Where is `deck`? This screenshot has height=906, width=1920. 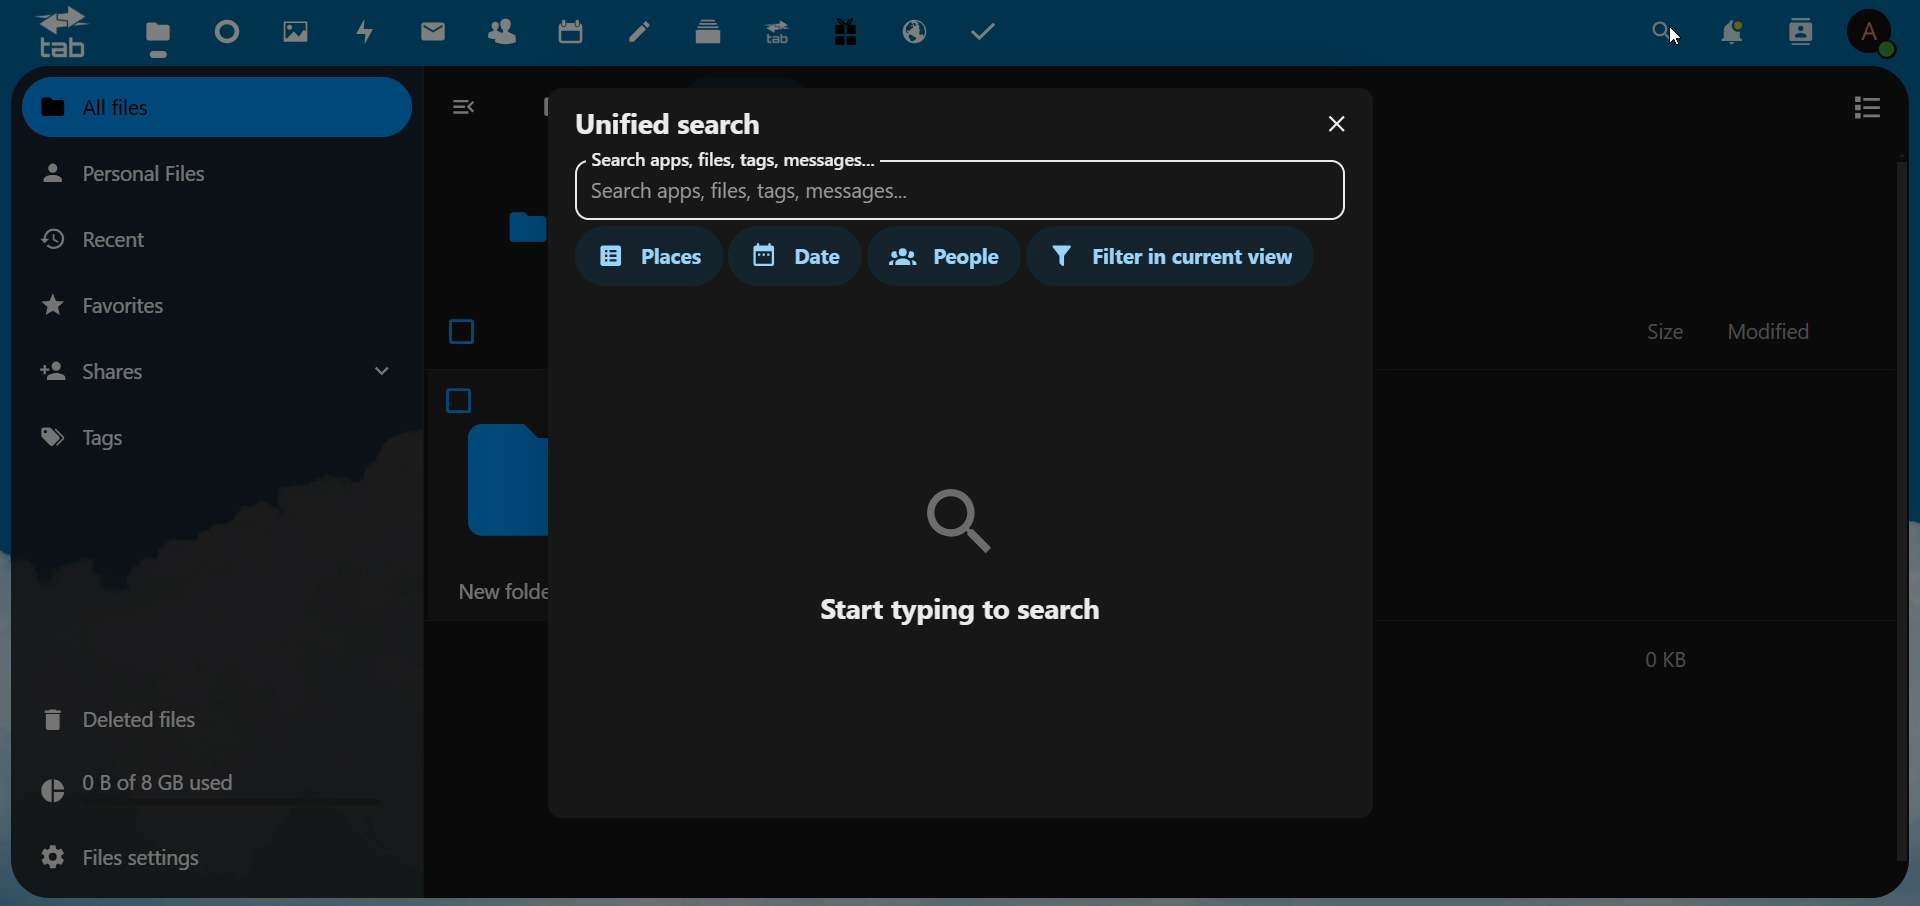
deck is located at coordinates (708, 32).